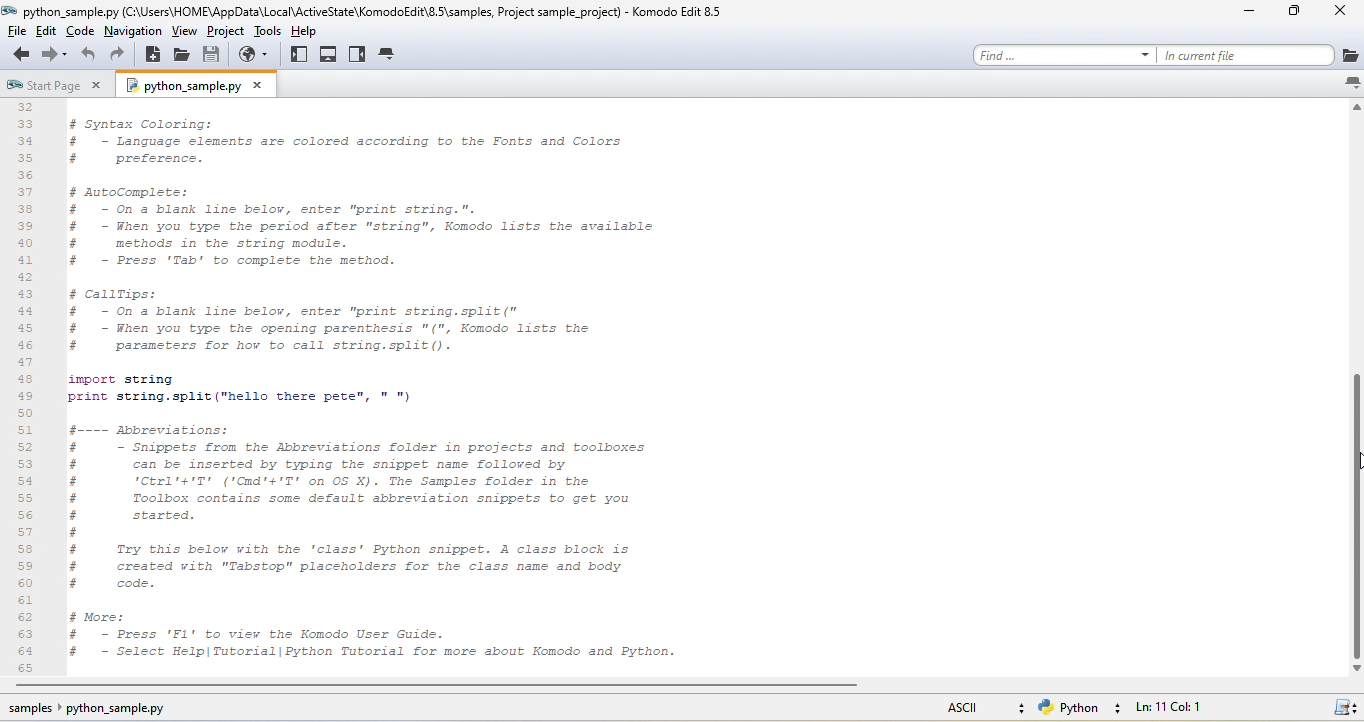 The height and width of the screenshot is (722, 1364). What do you see at coordinates (53, 32) in the screenshot?
I see `edit` at bounding box center [53, 32].